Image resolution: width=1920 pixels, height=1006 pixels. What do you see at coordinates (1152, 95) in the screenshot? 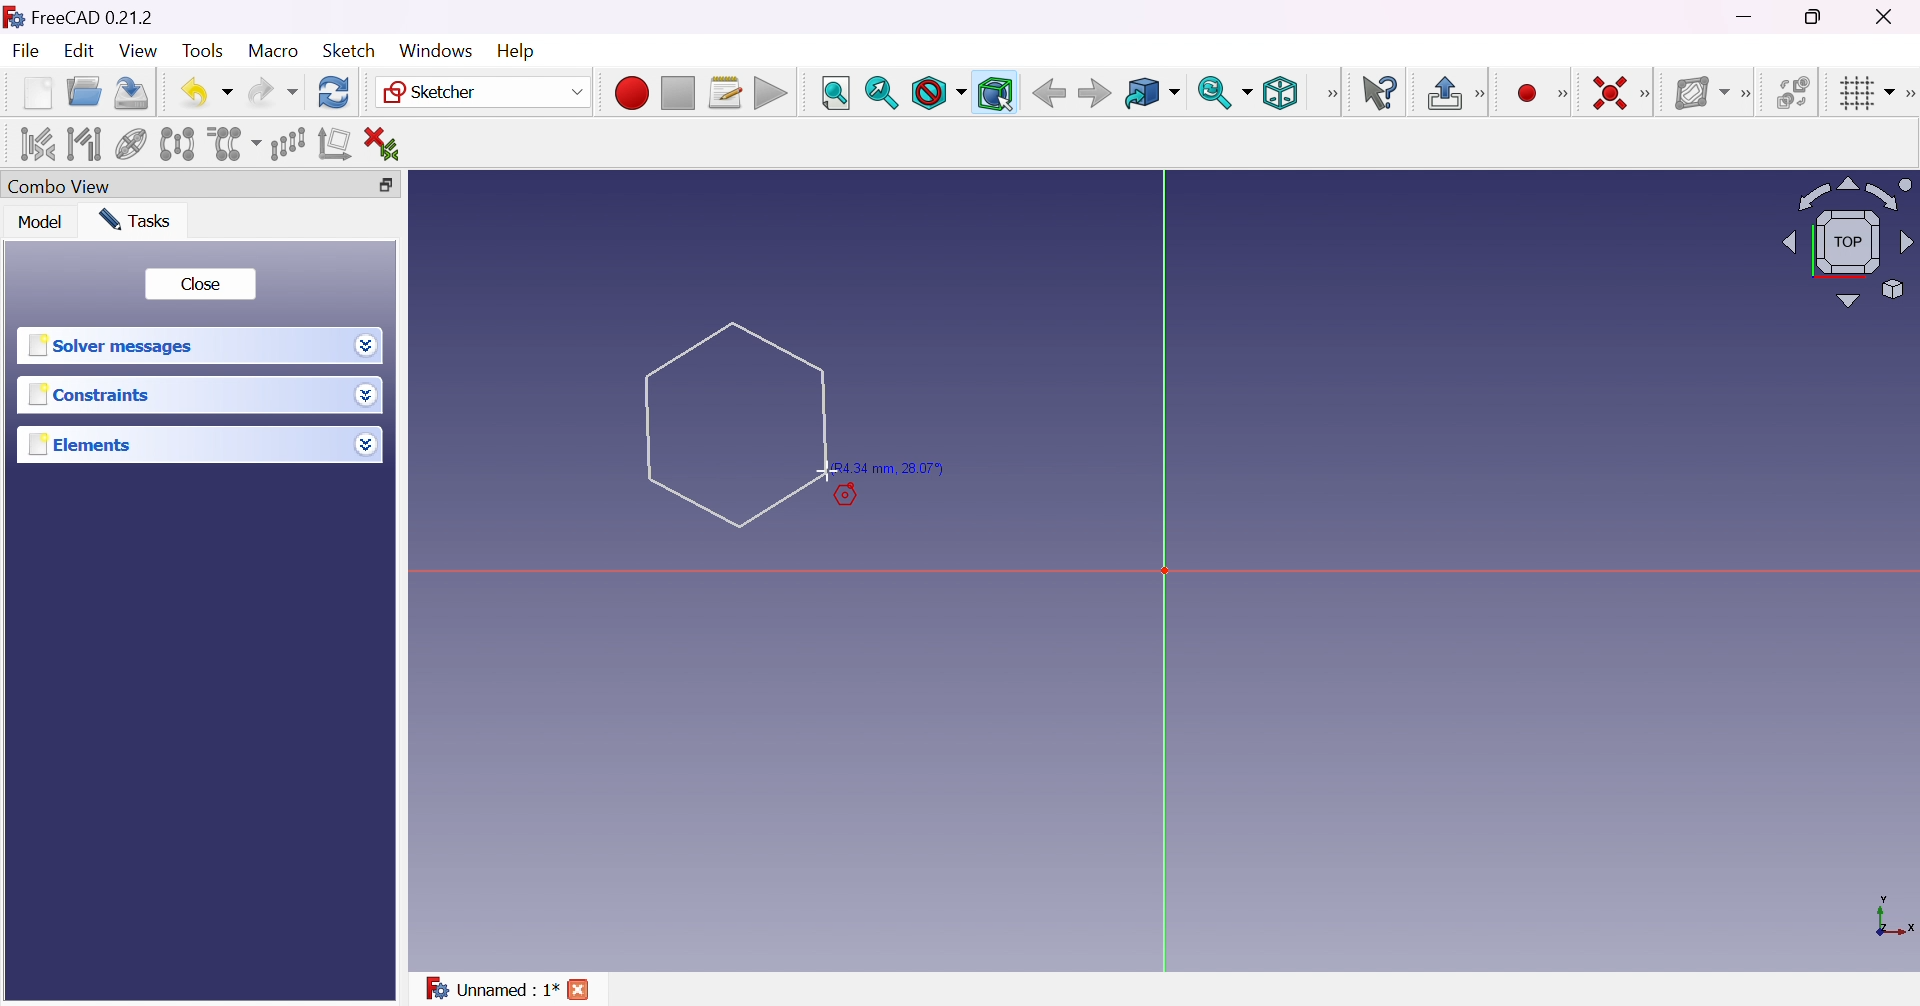
I see `Go to linked object` at bounding box center [1152, 95].